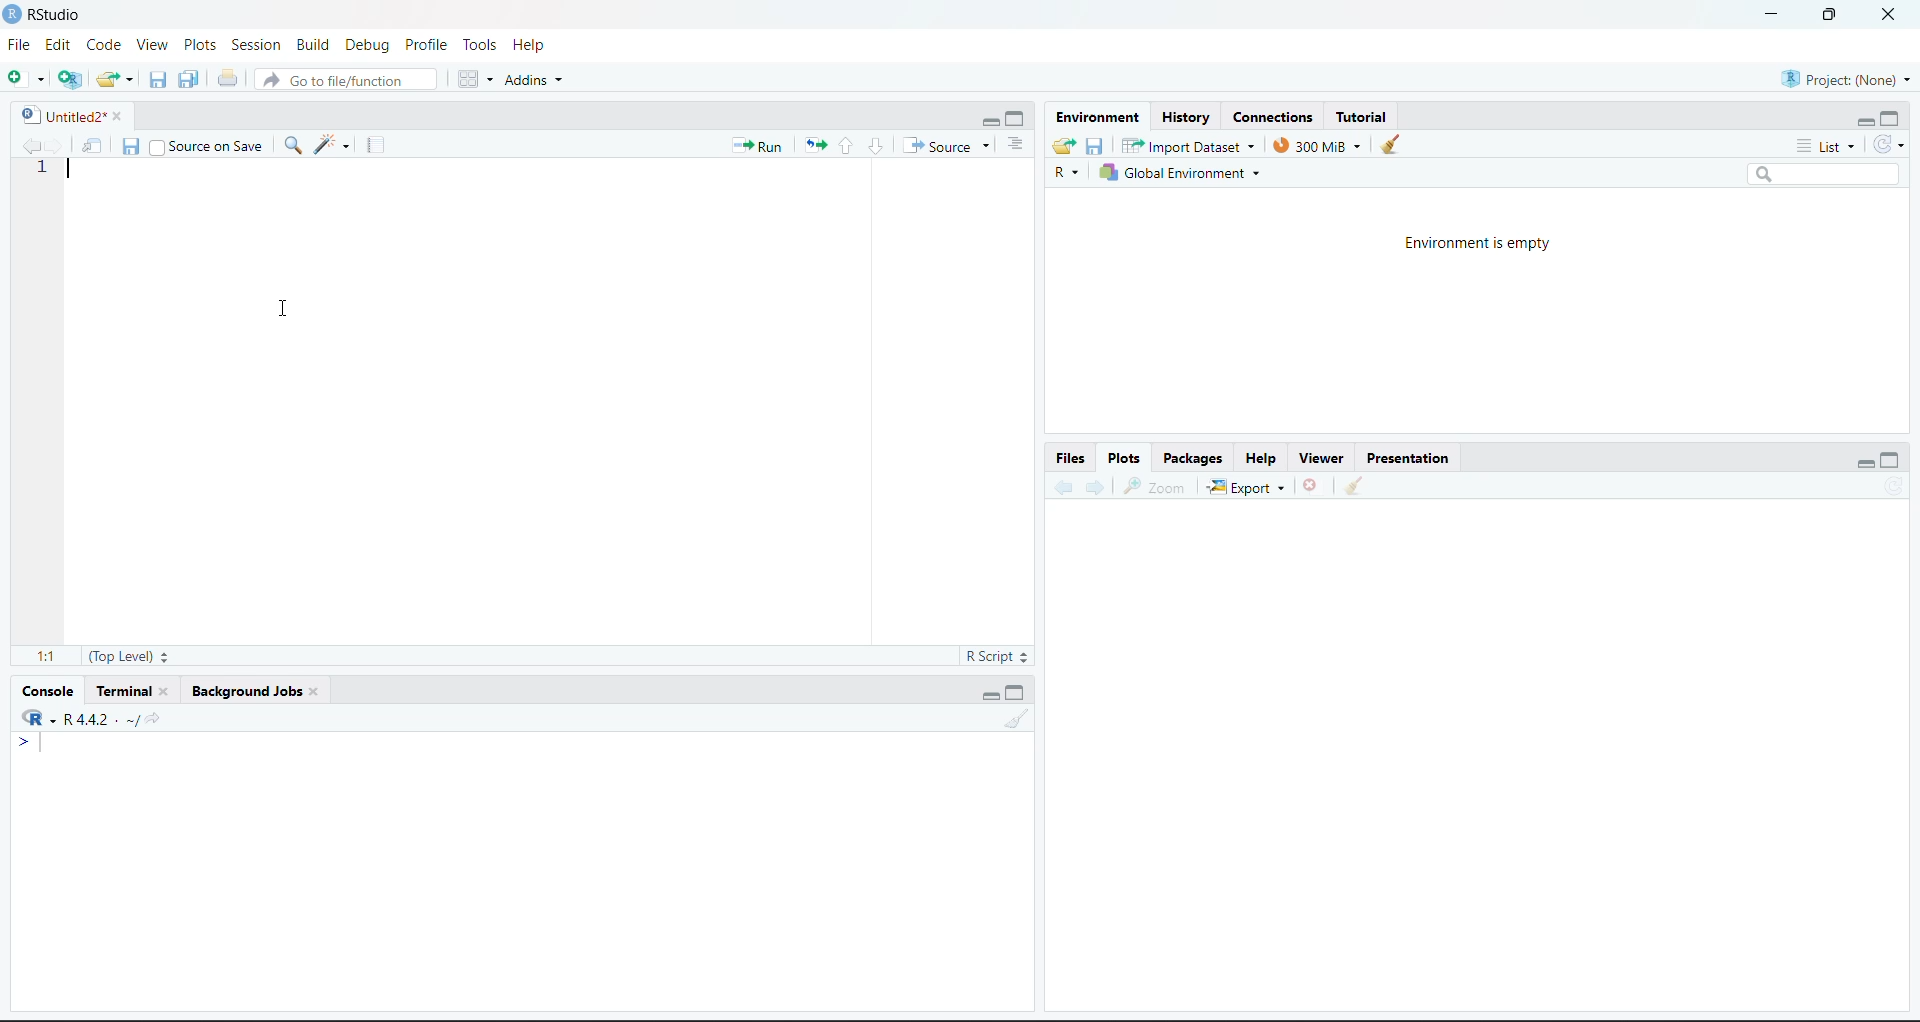 This screenshot has height=1022, width=1920. I want to click on Help, so click(532, 44).